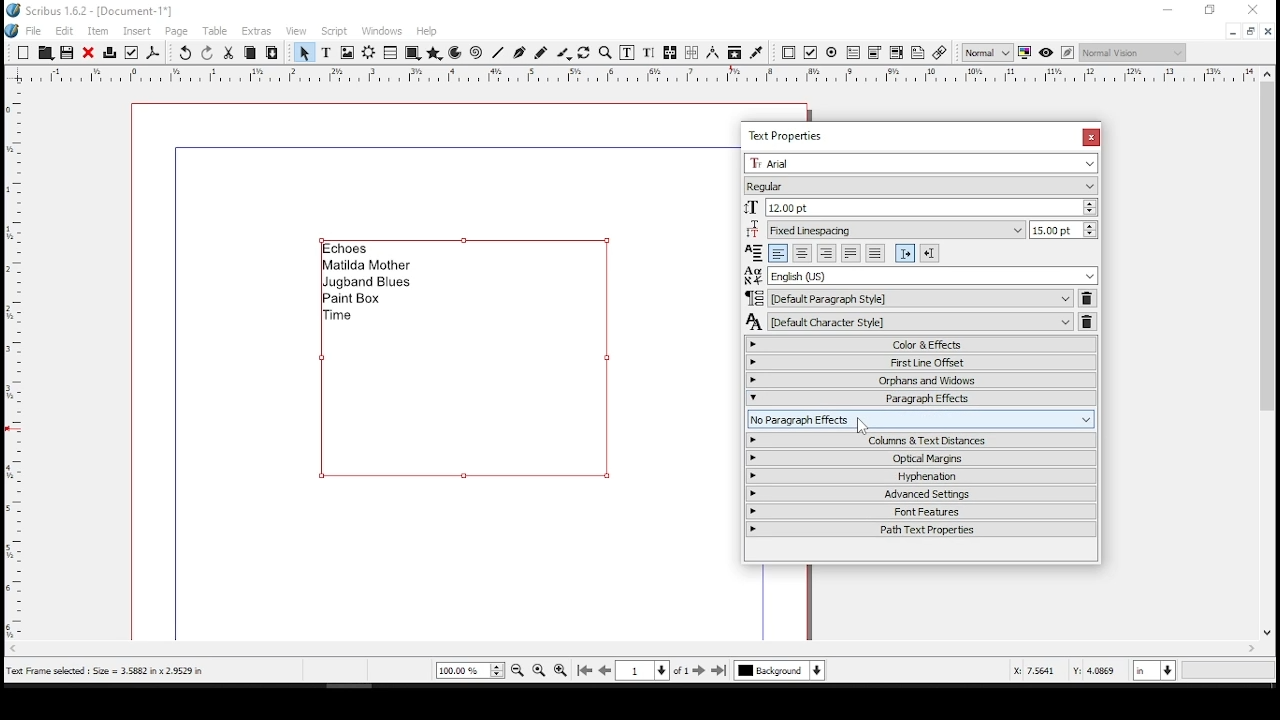  Describe the element at coordinates (88, 52) in the screenshot. I see `close` at that location.